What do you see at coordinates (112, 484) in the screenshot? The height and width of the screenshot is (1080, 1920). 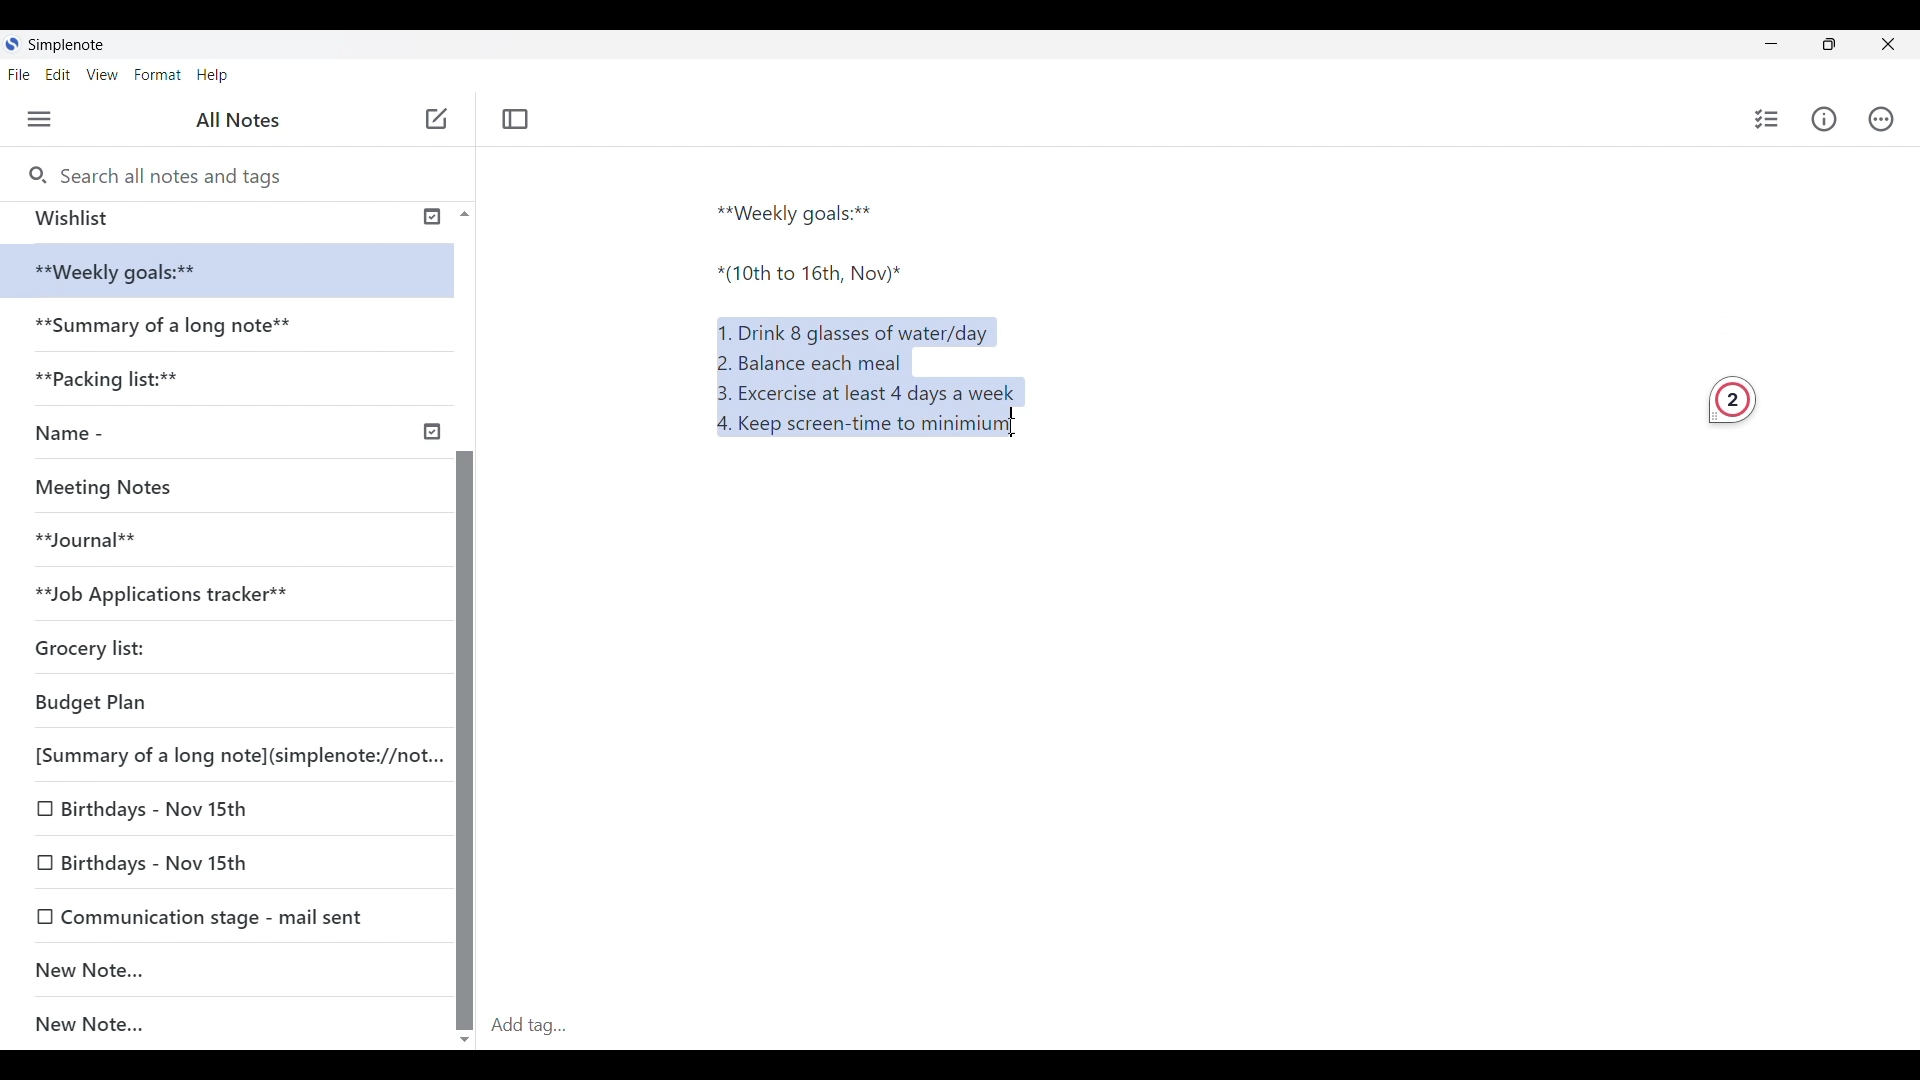 I see `Meeting Notes` at bounding box center [112, 484].